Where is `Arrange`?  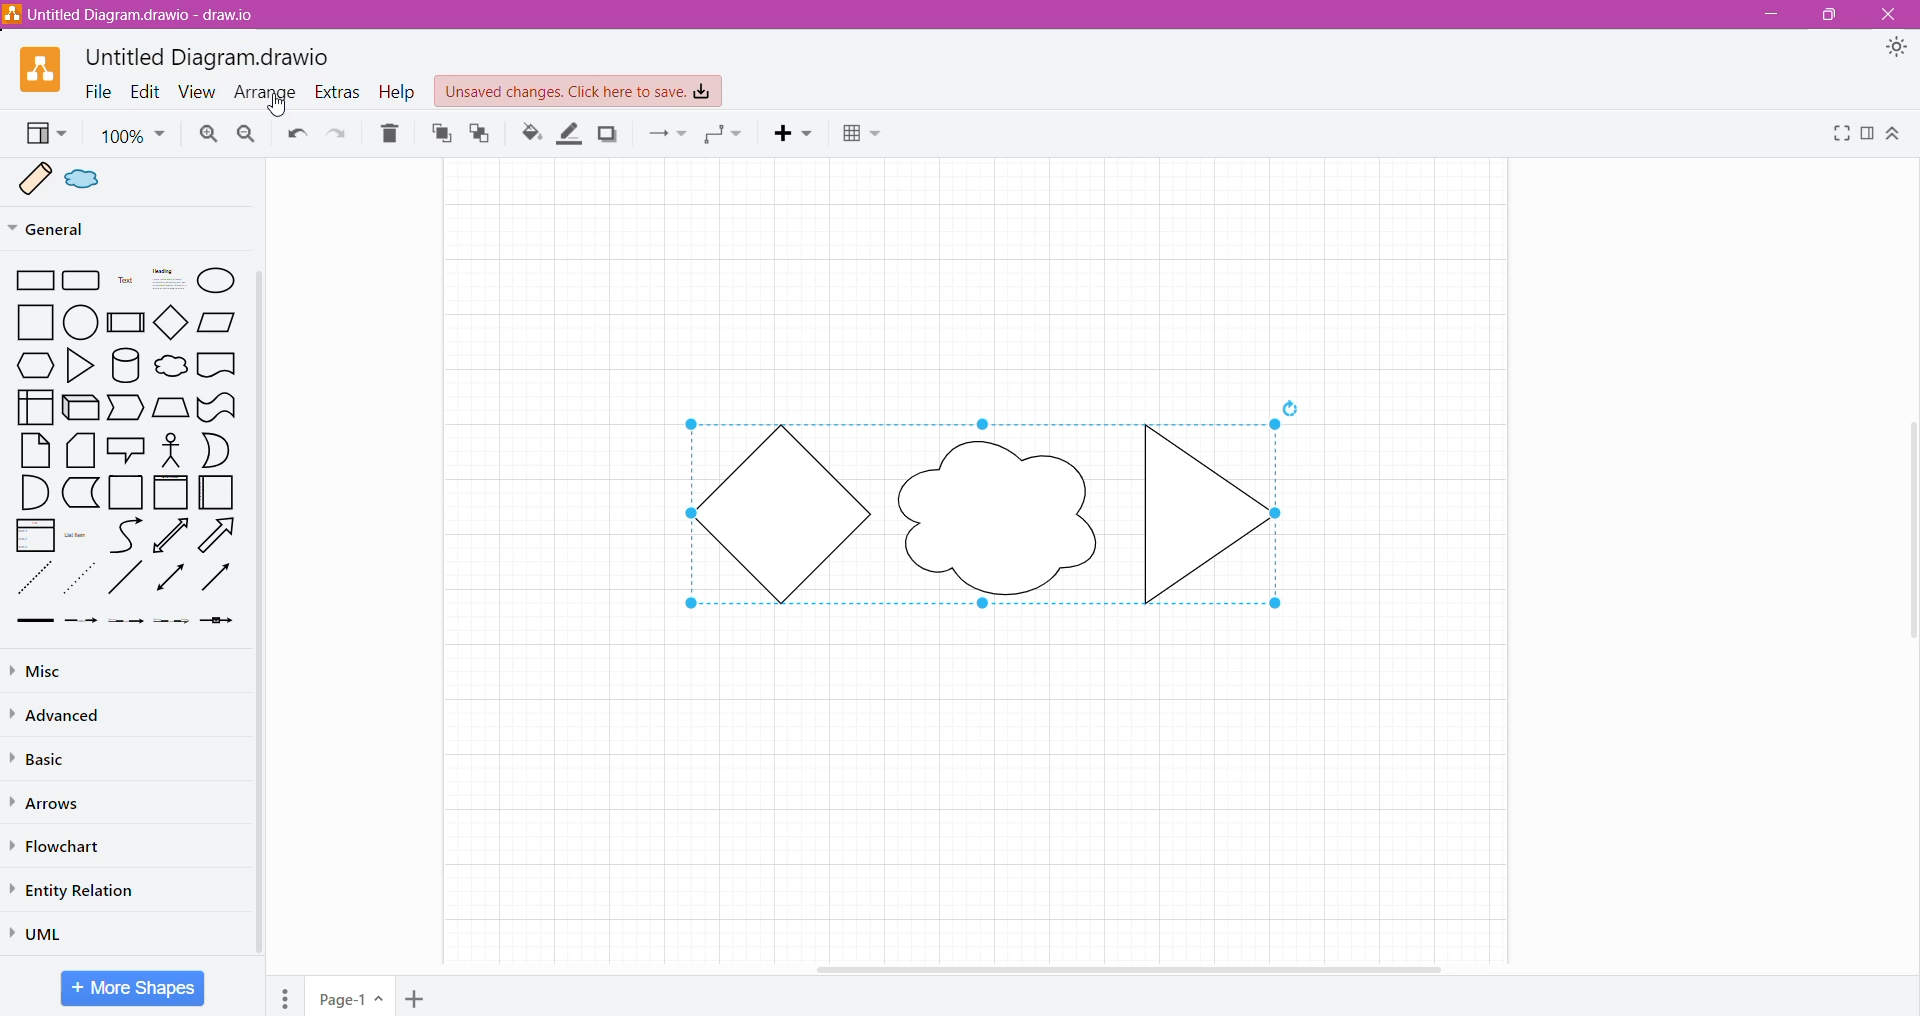
Arrange is located at coordinates (265, 93).